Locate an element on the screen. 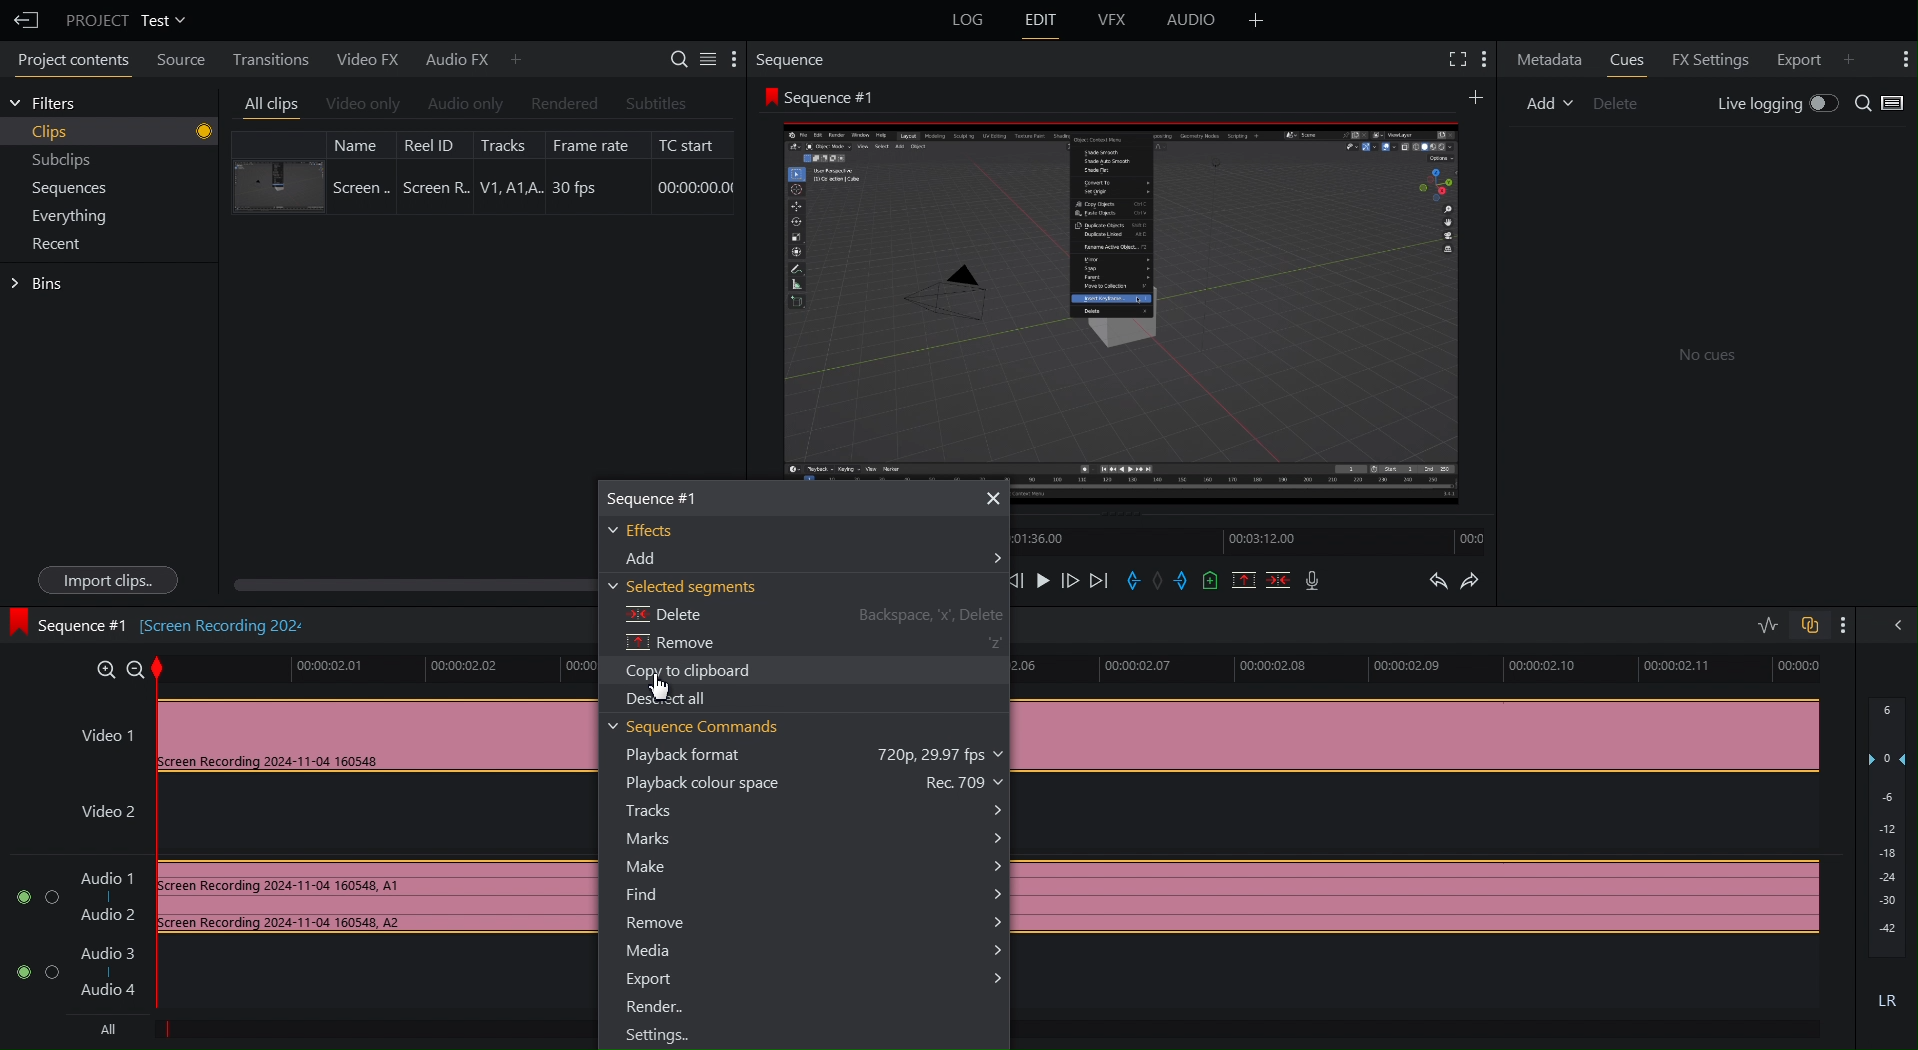  Cursor is located at coordinates (661, 684).